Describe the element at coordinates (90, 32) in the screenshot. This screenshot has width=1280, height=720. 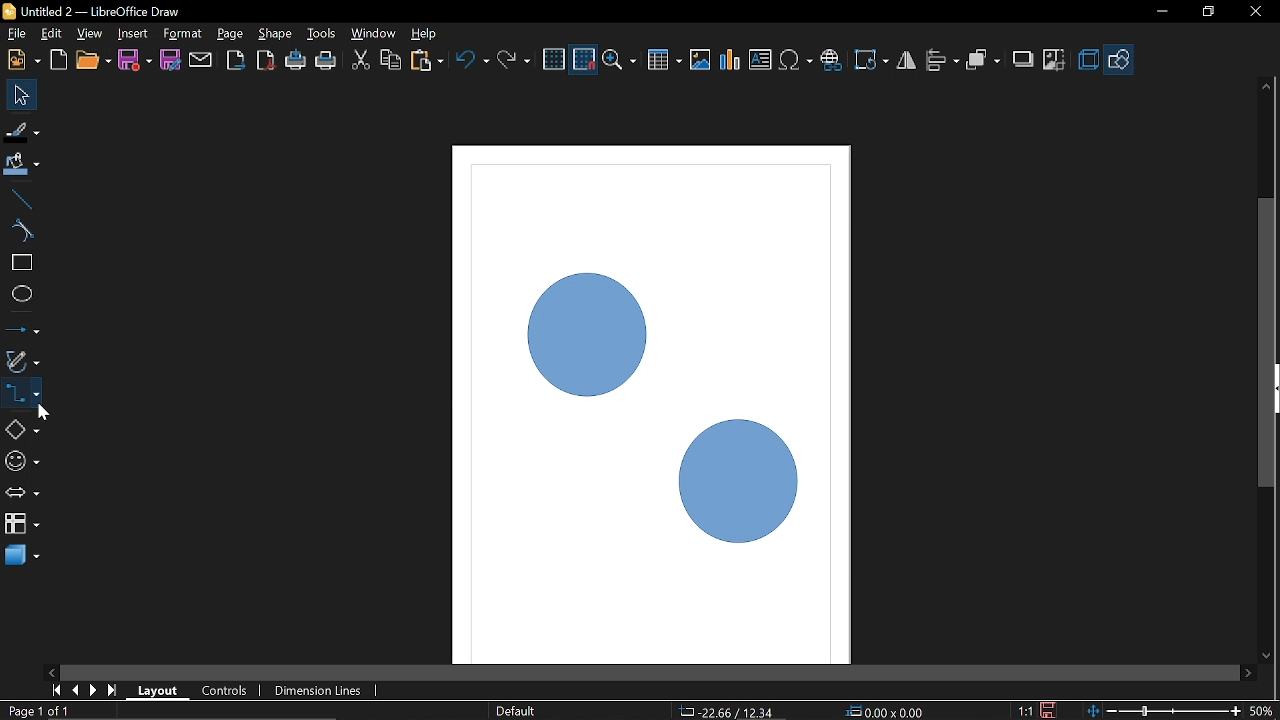
I see `View` at that location.